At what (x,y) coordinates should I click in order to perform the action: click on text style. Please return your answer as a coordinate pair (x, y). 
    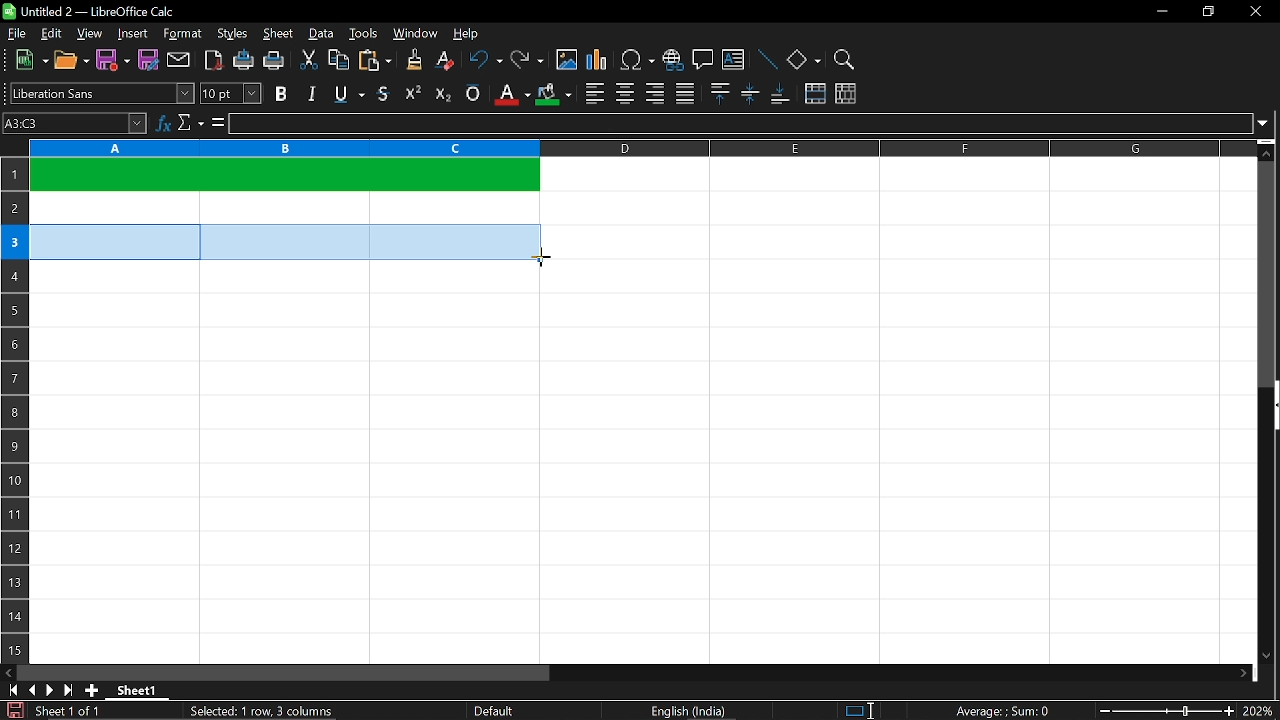
    Looking at the image, I should click on (103, 94).